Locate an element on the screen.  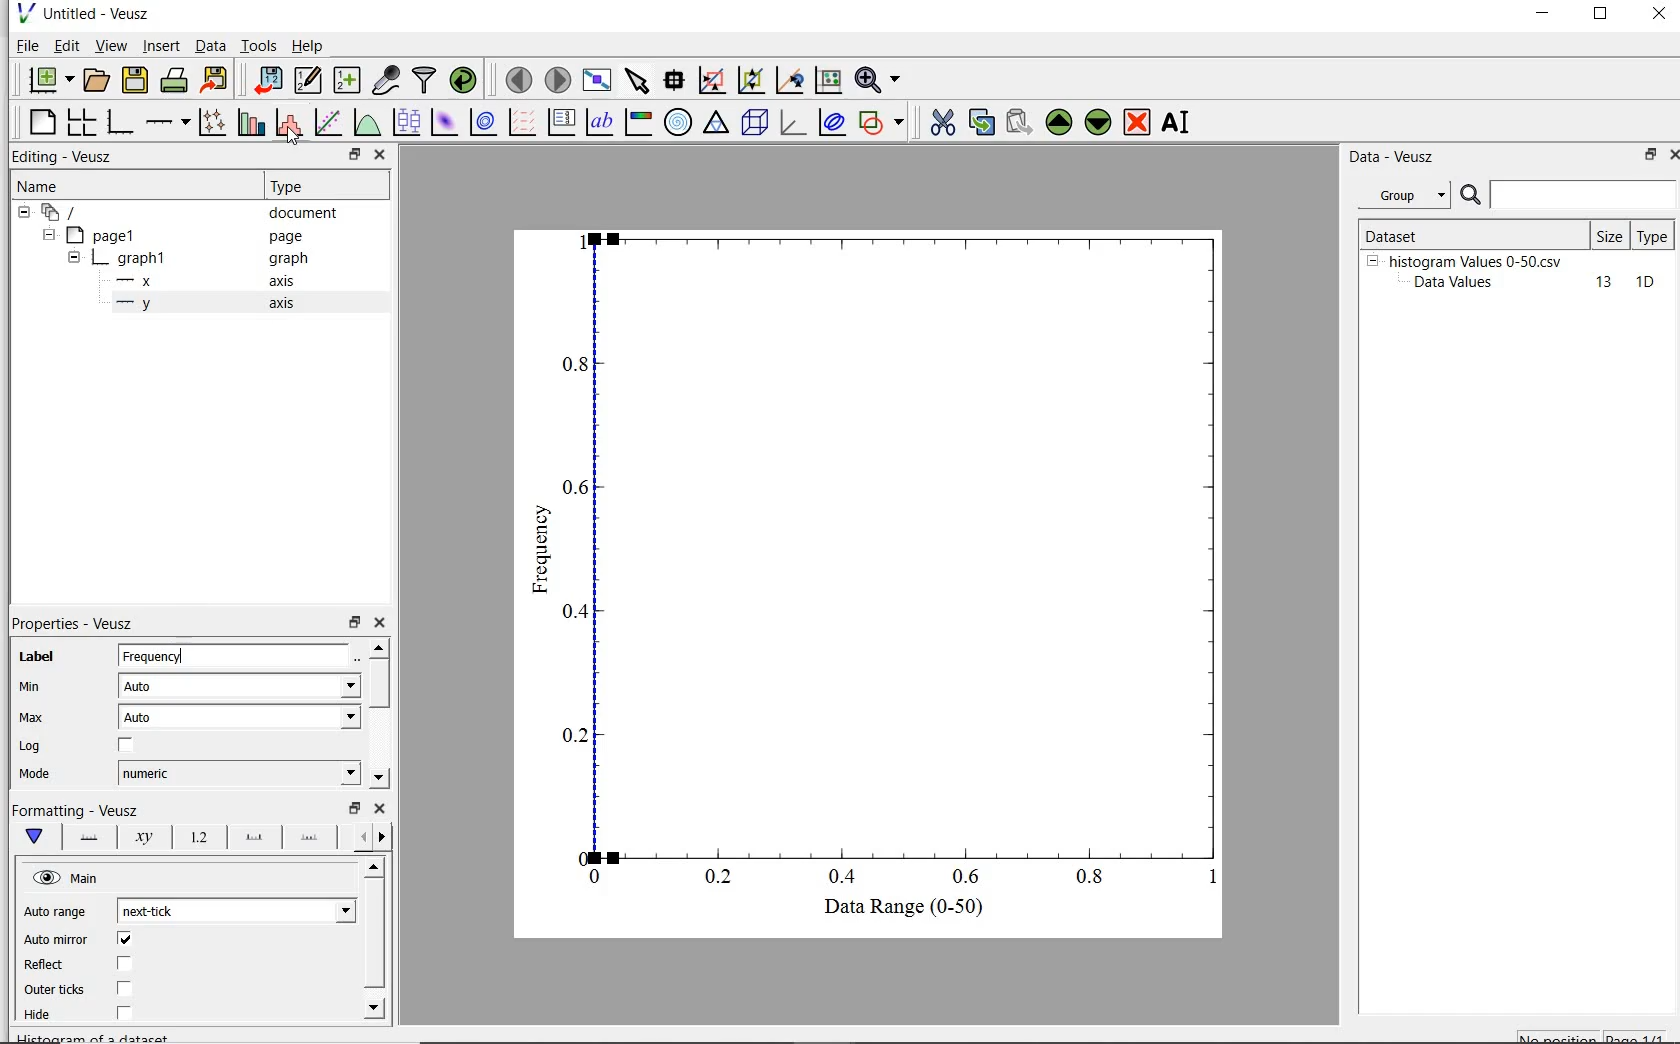
base graph is located at coordinates (122, 122).